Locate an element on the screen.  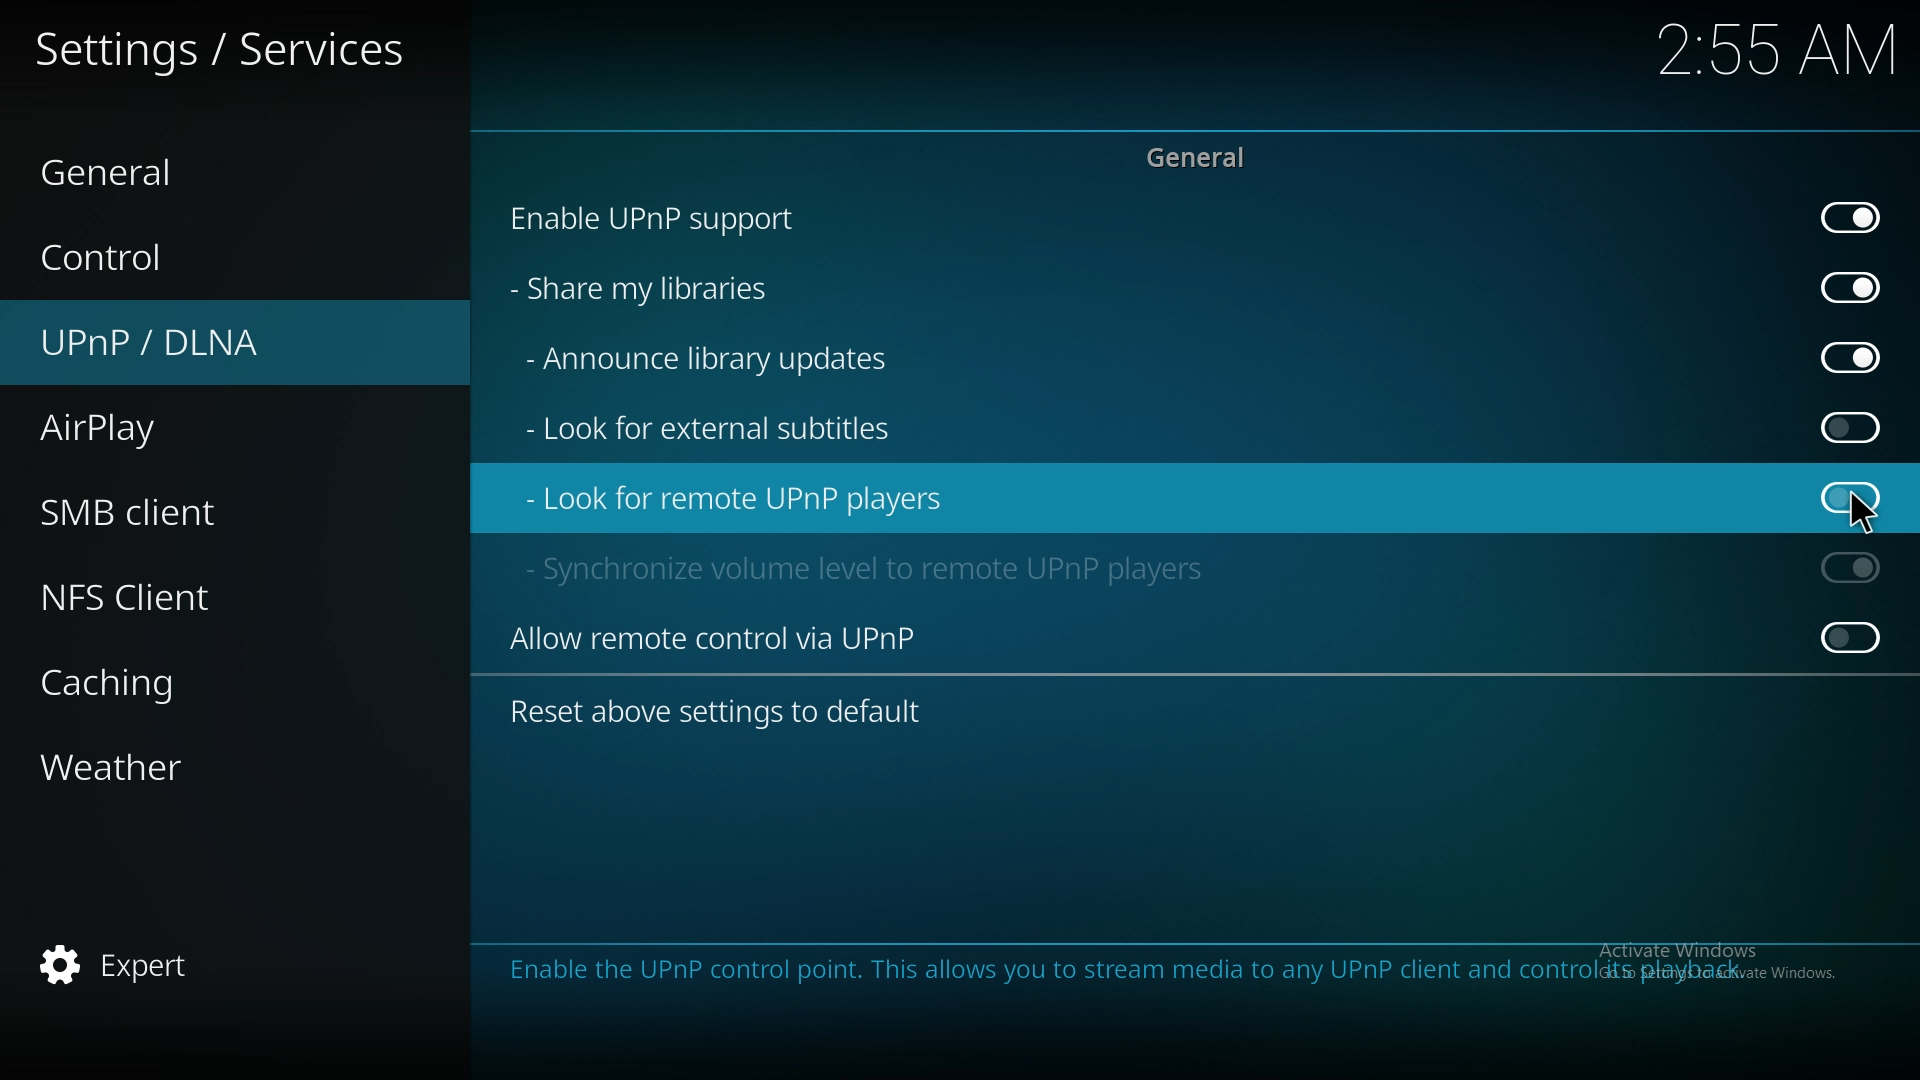
enable upnp support is located at coordinates (672, 218).